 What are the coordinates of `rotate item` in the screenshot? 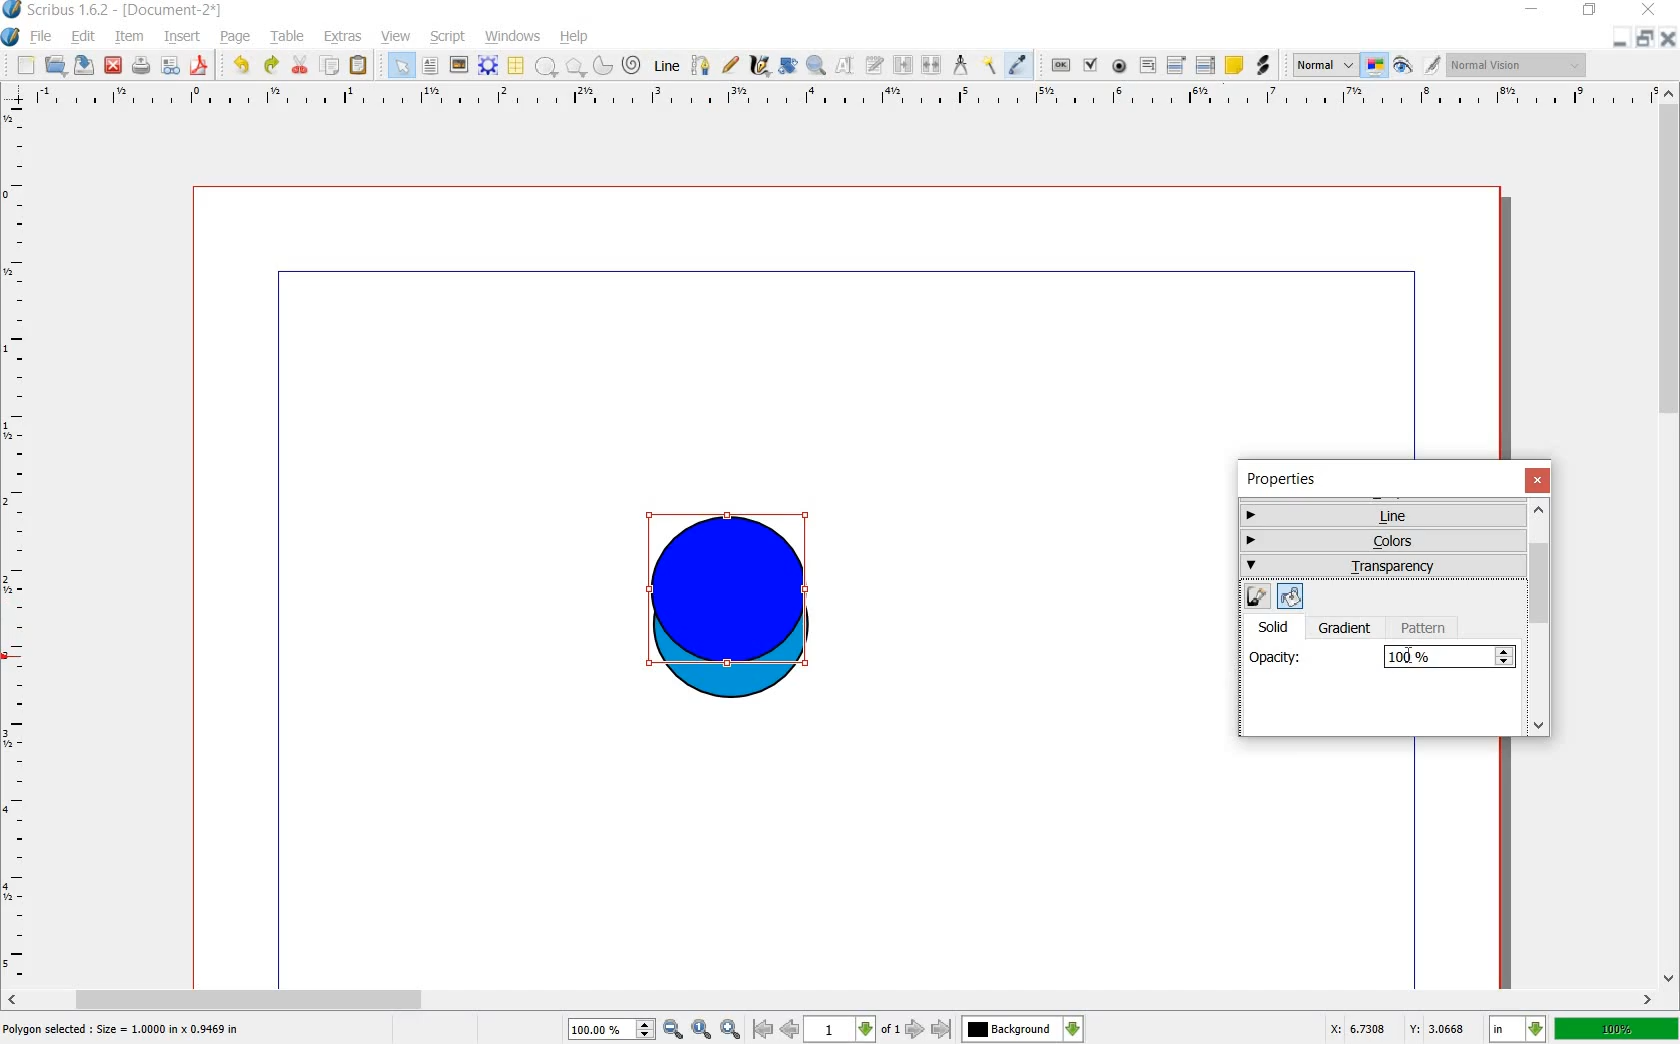 It's located at (788, 66).